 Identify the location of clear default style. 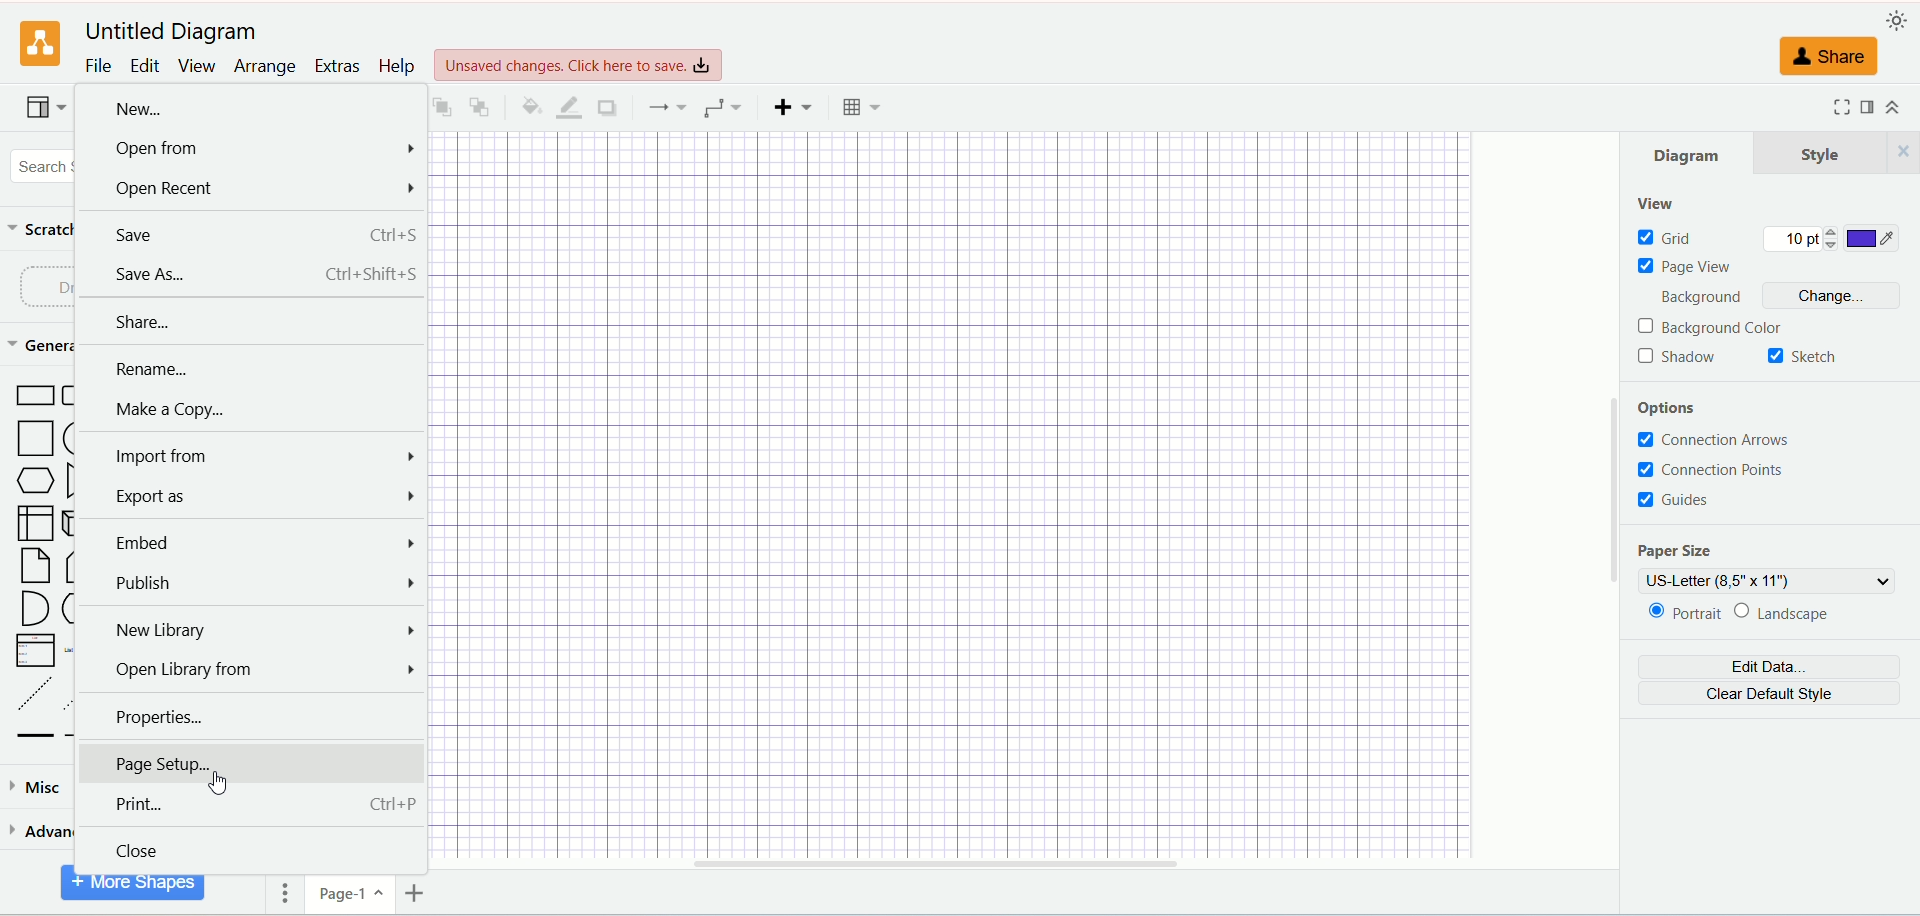
(1768, 696).